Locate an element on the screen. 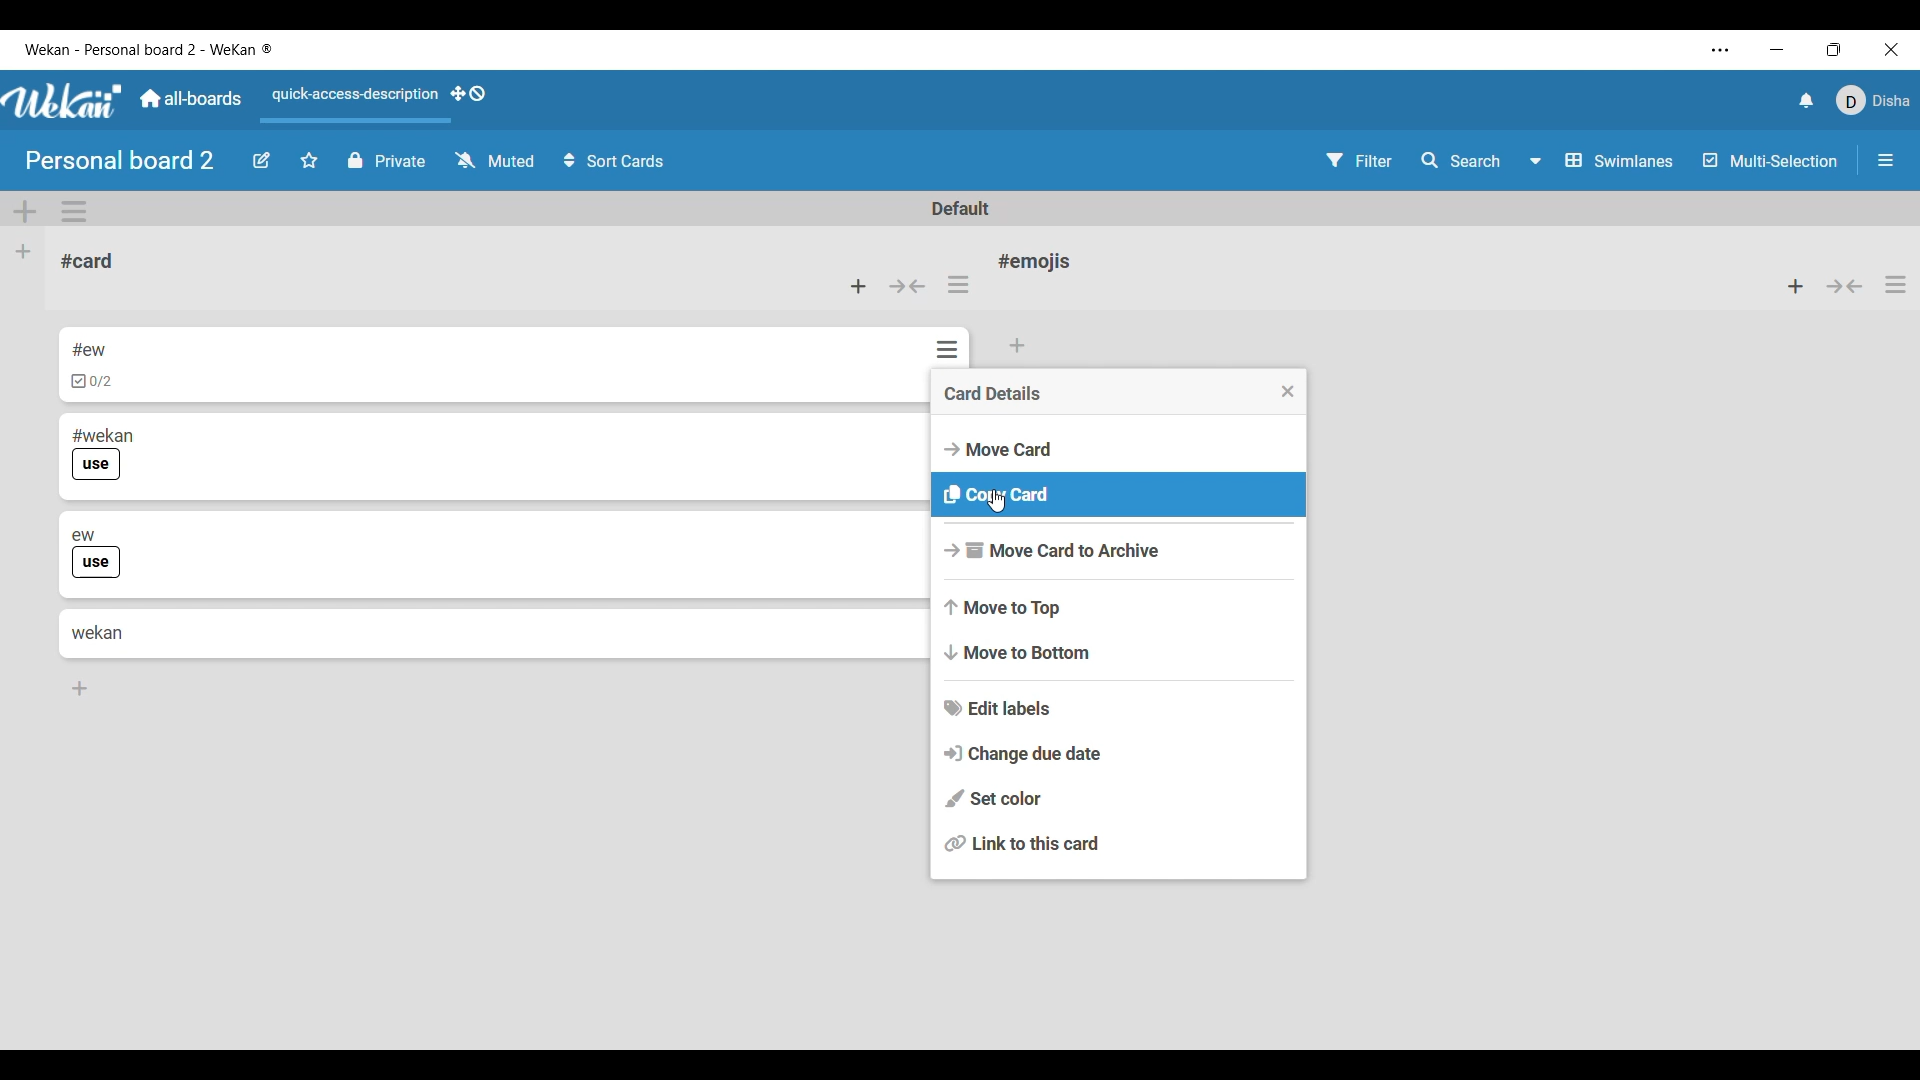 The image size is (1920, 1080). Collapse is located at coordinates (1845, 286).